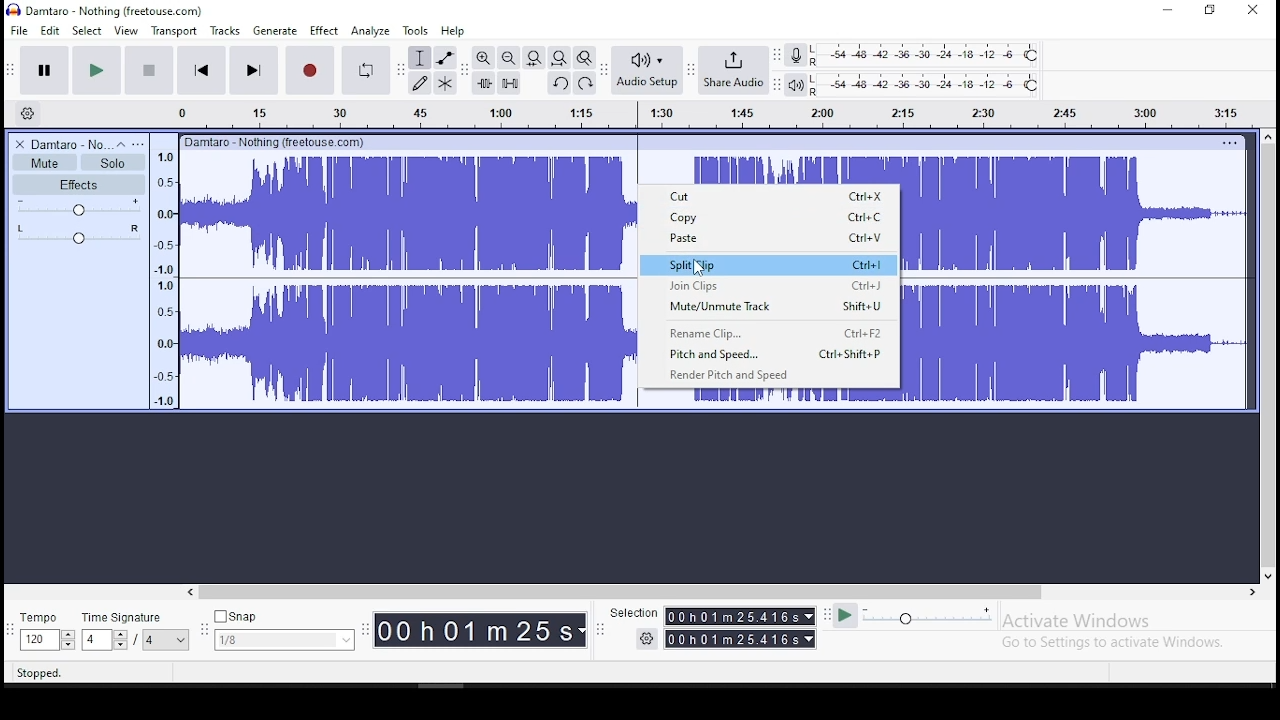 Image resolution: width=1280 pixels, height=720 pixels. Describe the element at coordinates (111, 9) in the screenshot. I see `icon and file name` at that location.